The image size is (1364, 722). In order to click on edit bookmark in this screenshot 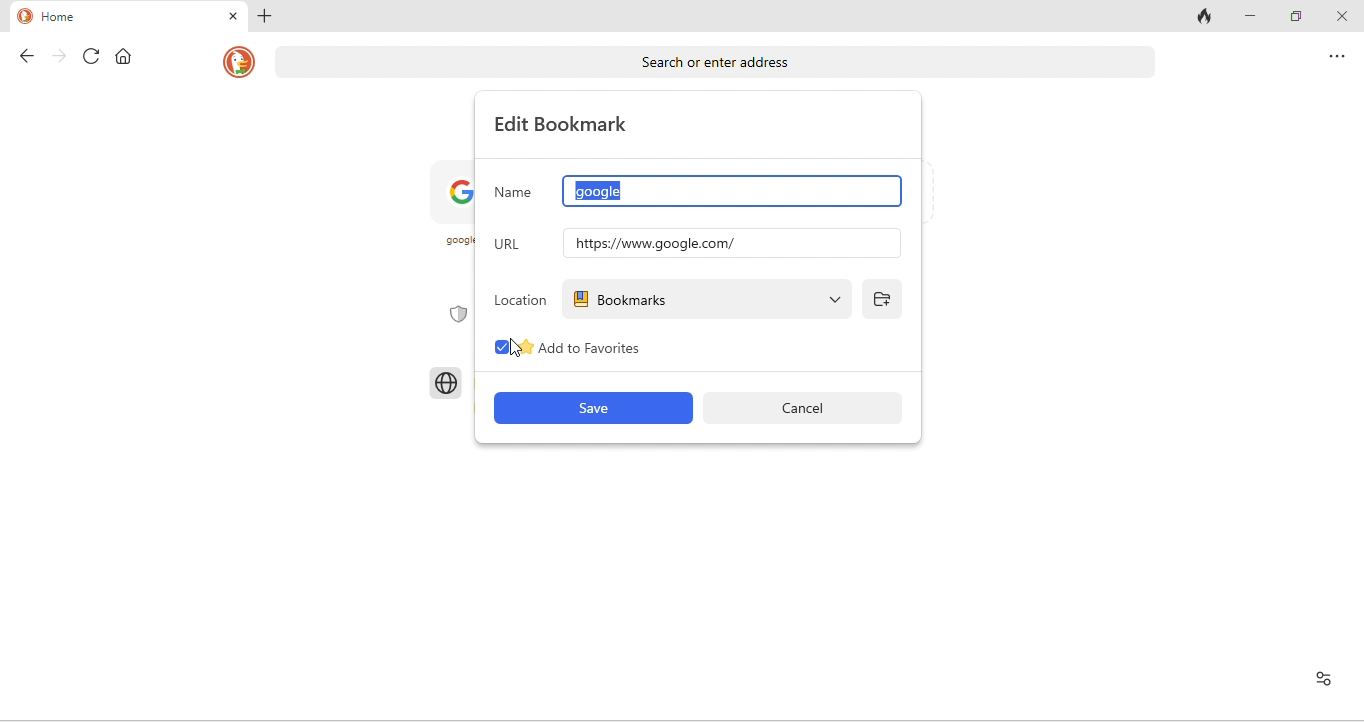, I will do `click(567, 124)`.